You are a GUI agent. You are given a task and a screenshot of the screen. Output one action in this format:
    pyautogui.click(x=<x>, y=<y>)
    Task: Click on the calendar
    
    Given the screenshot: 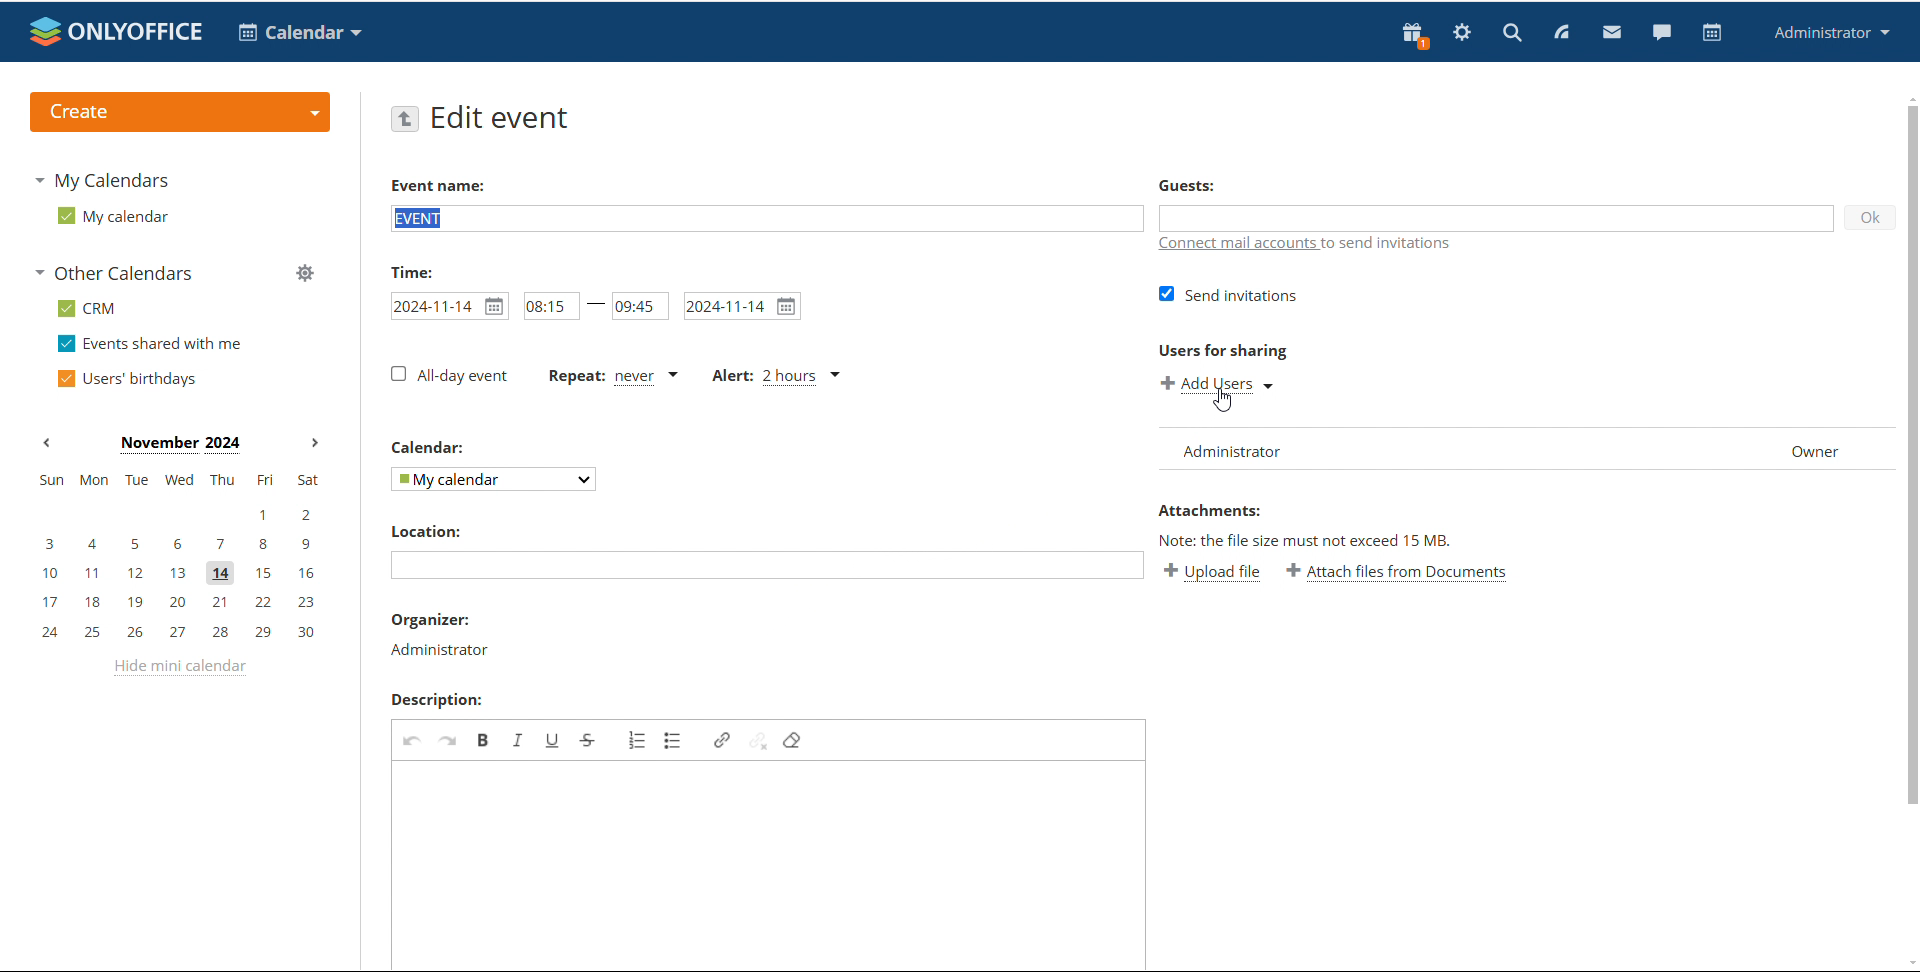 What is the action you would take?
    pyautogui.click(x=1713, y=33)
    